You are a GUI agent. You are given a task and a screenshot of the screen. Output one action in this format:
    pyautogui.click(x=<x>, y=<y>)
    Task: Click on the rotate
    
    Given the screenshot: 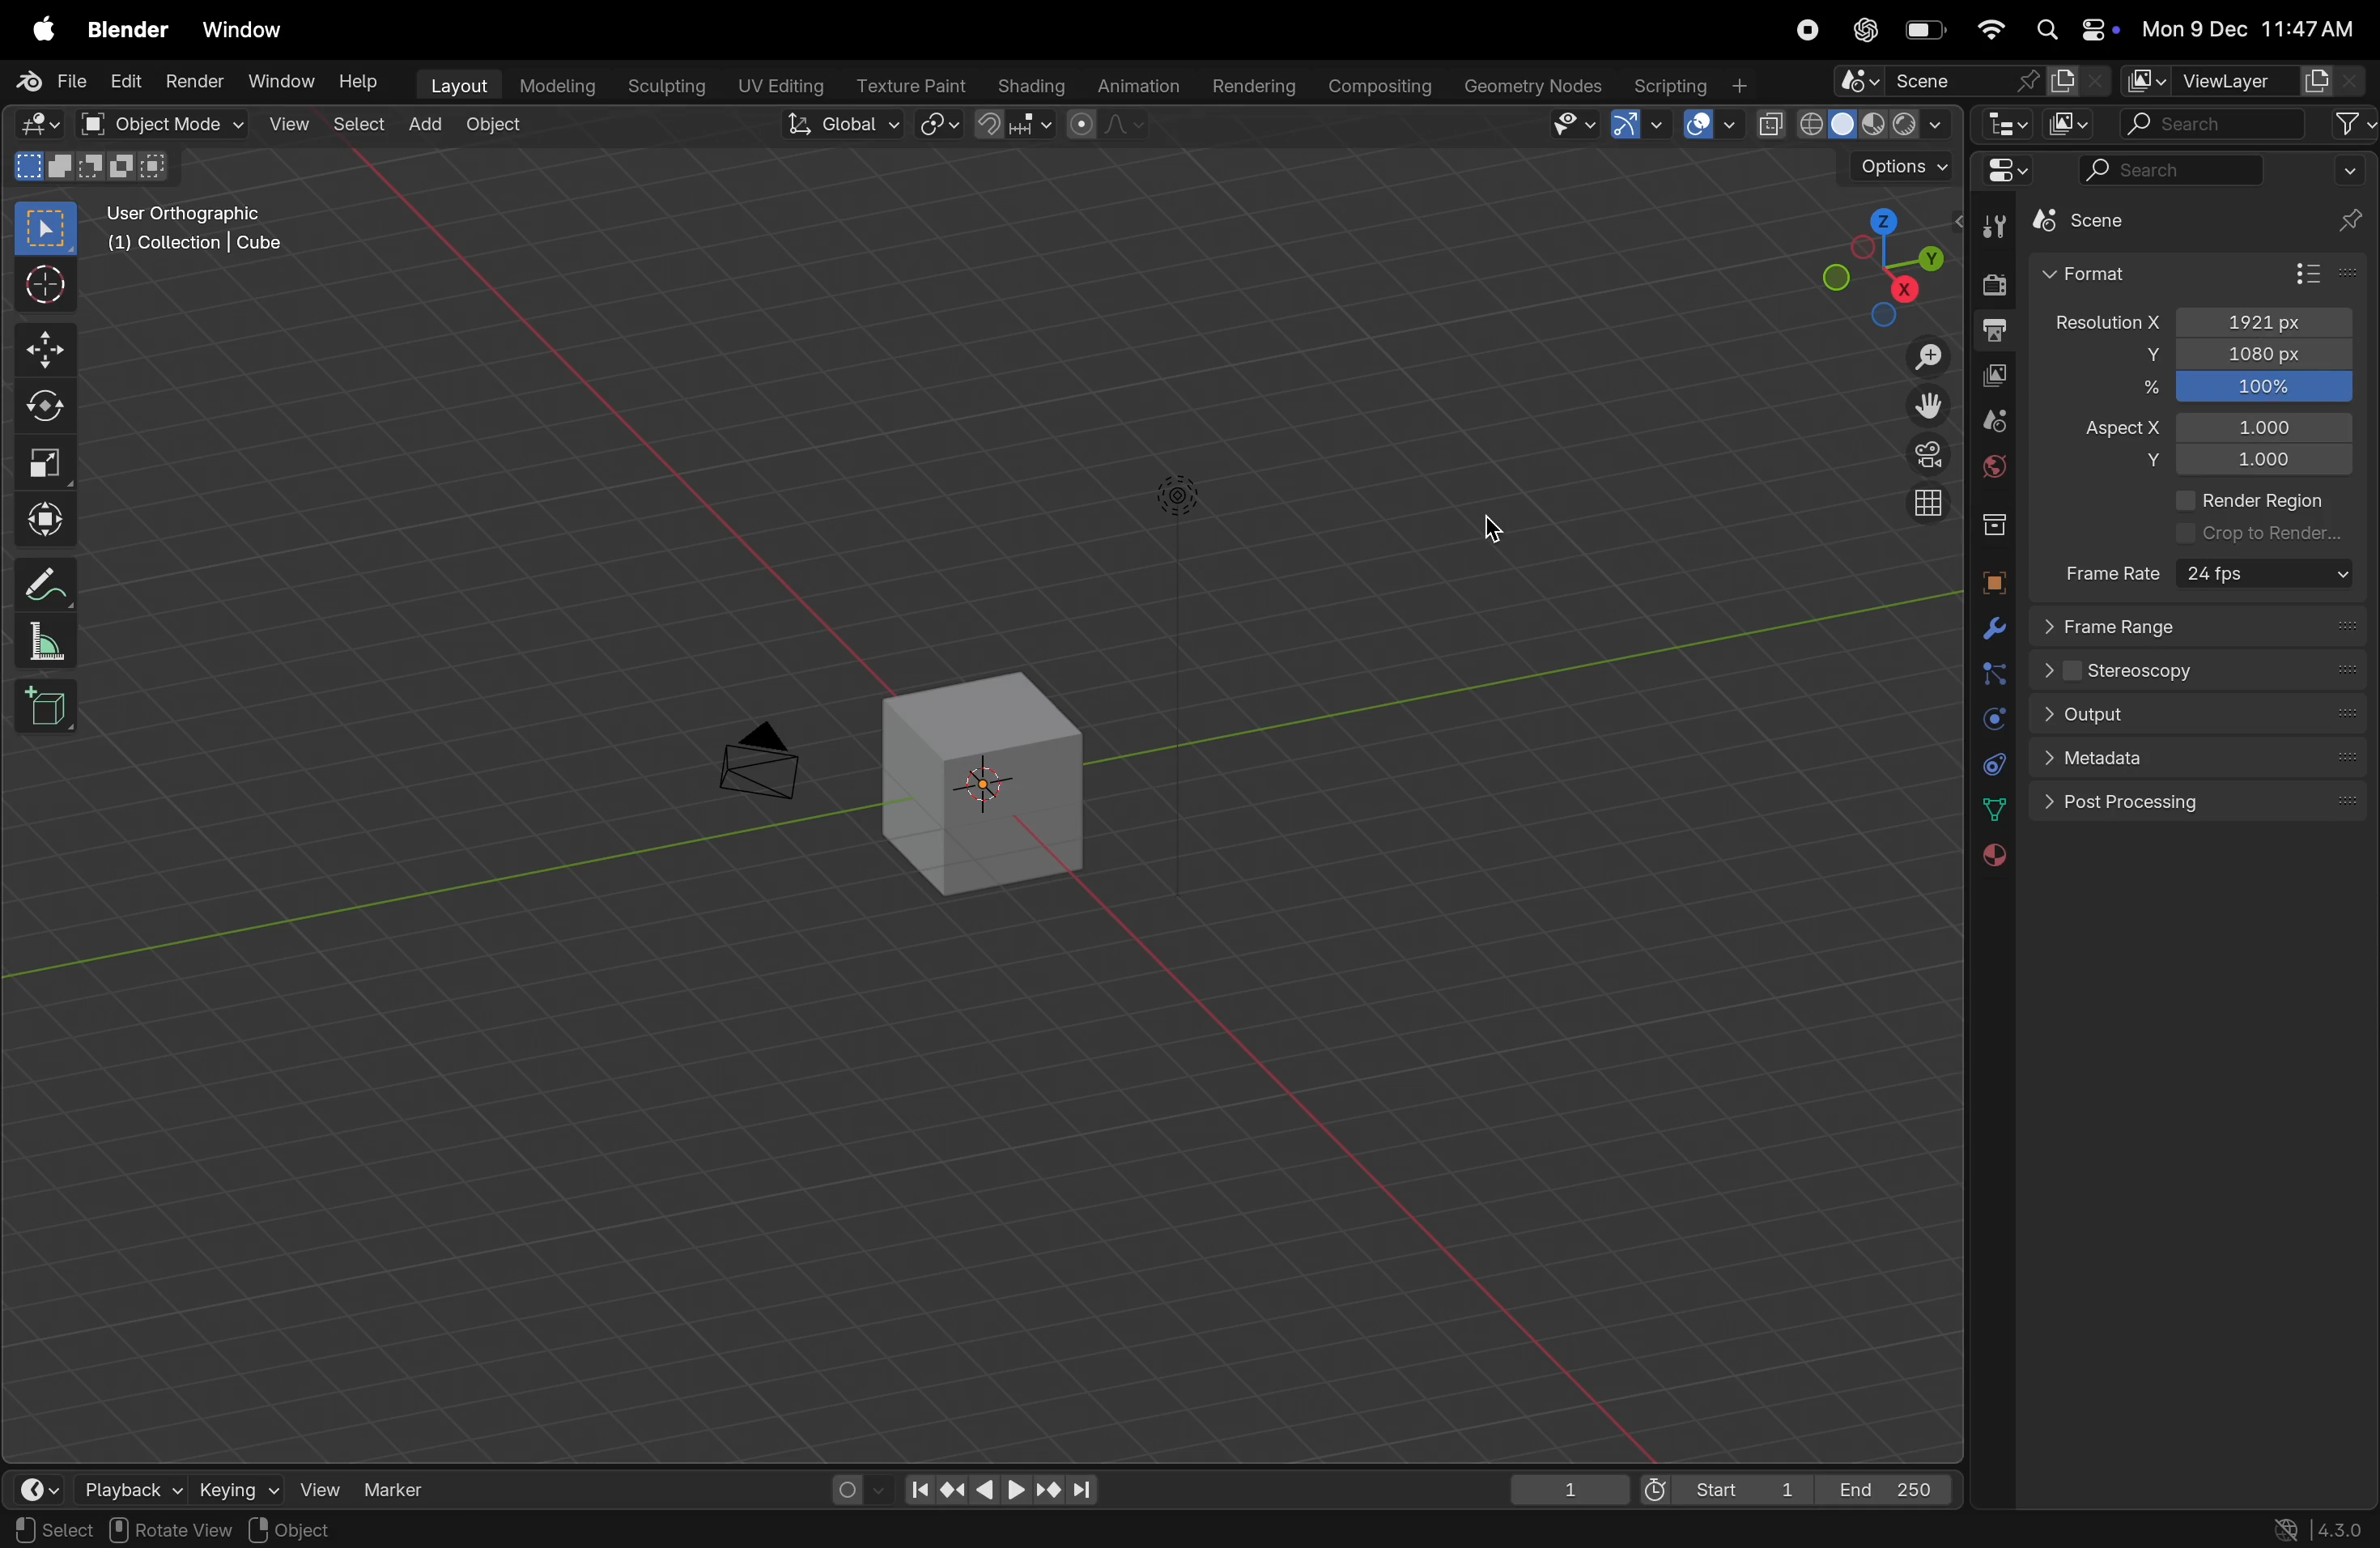 What is the action you would take?
    pyautogui.click(x=38, y=404)
    